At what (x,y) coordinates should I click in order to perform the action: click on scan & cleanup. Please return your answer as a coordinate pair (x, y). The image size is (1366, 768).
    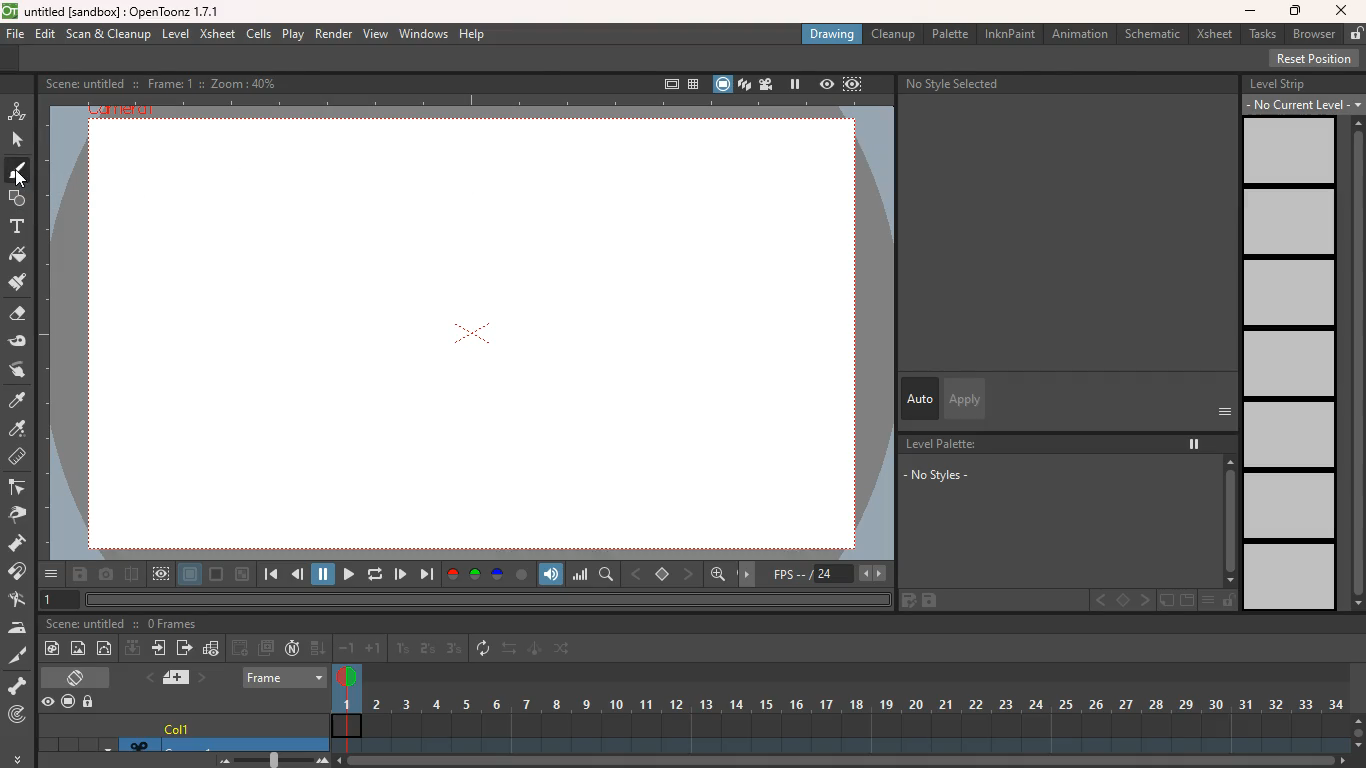
    Looking at the image, I should click on (110, 33).